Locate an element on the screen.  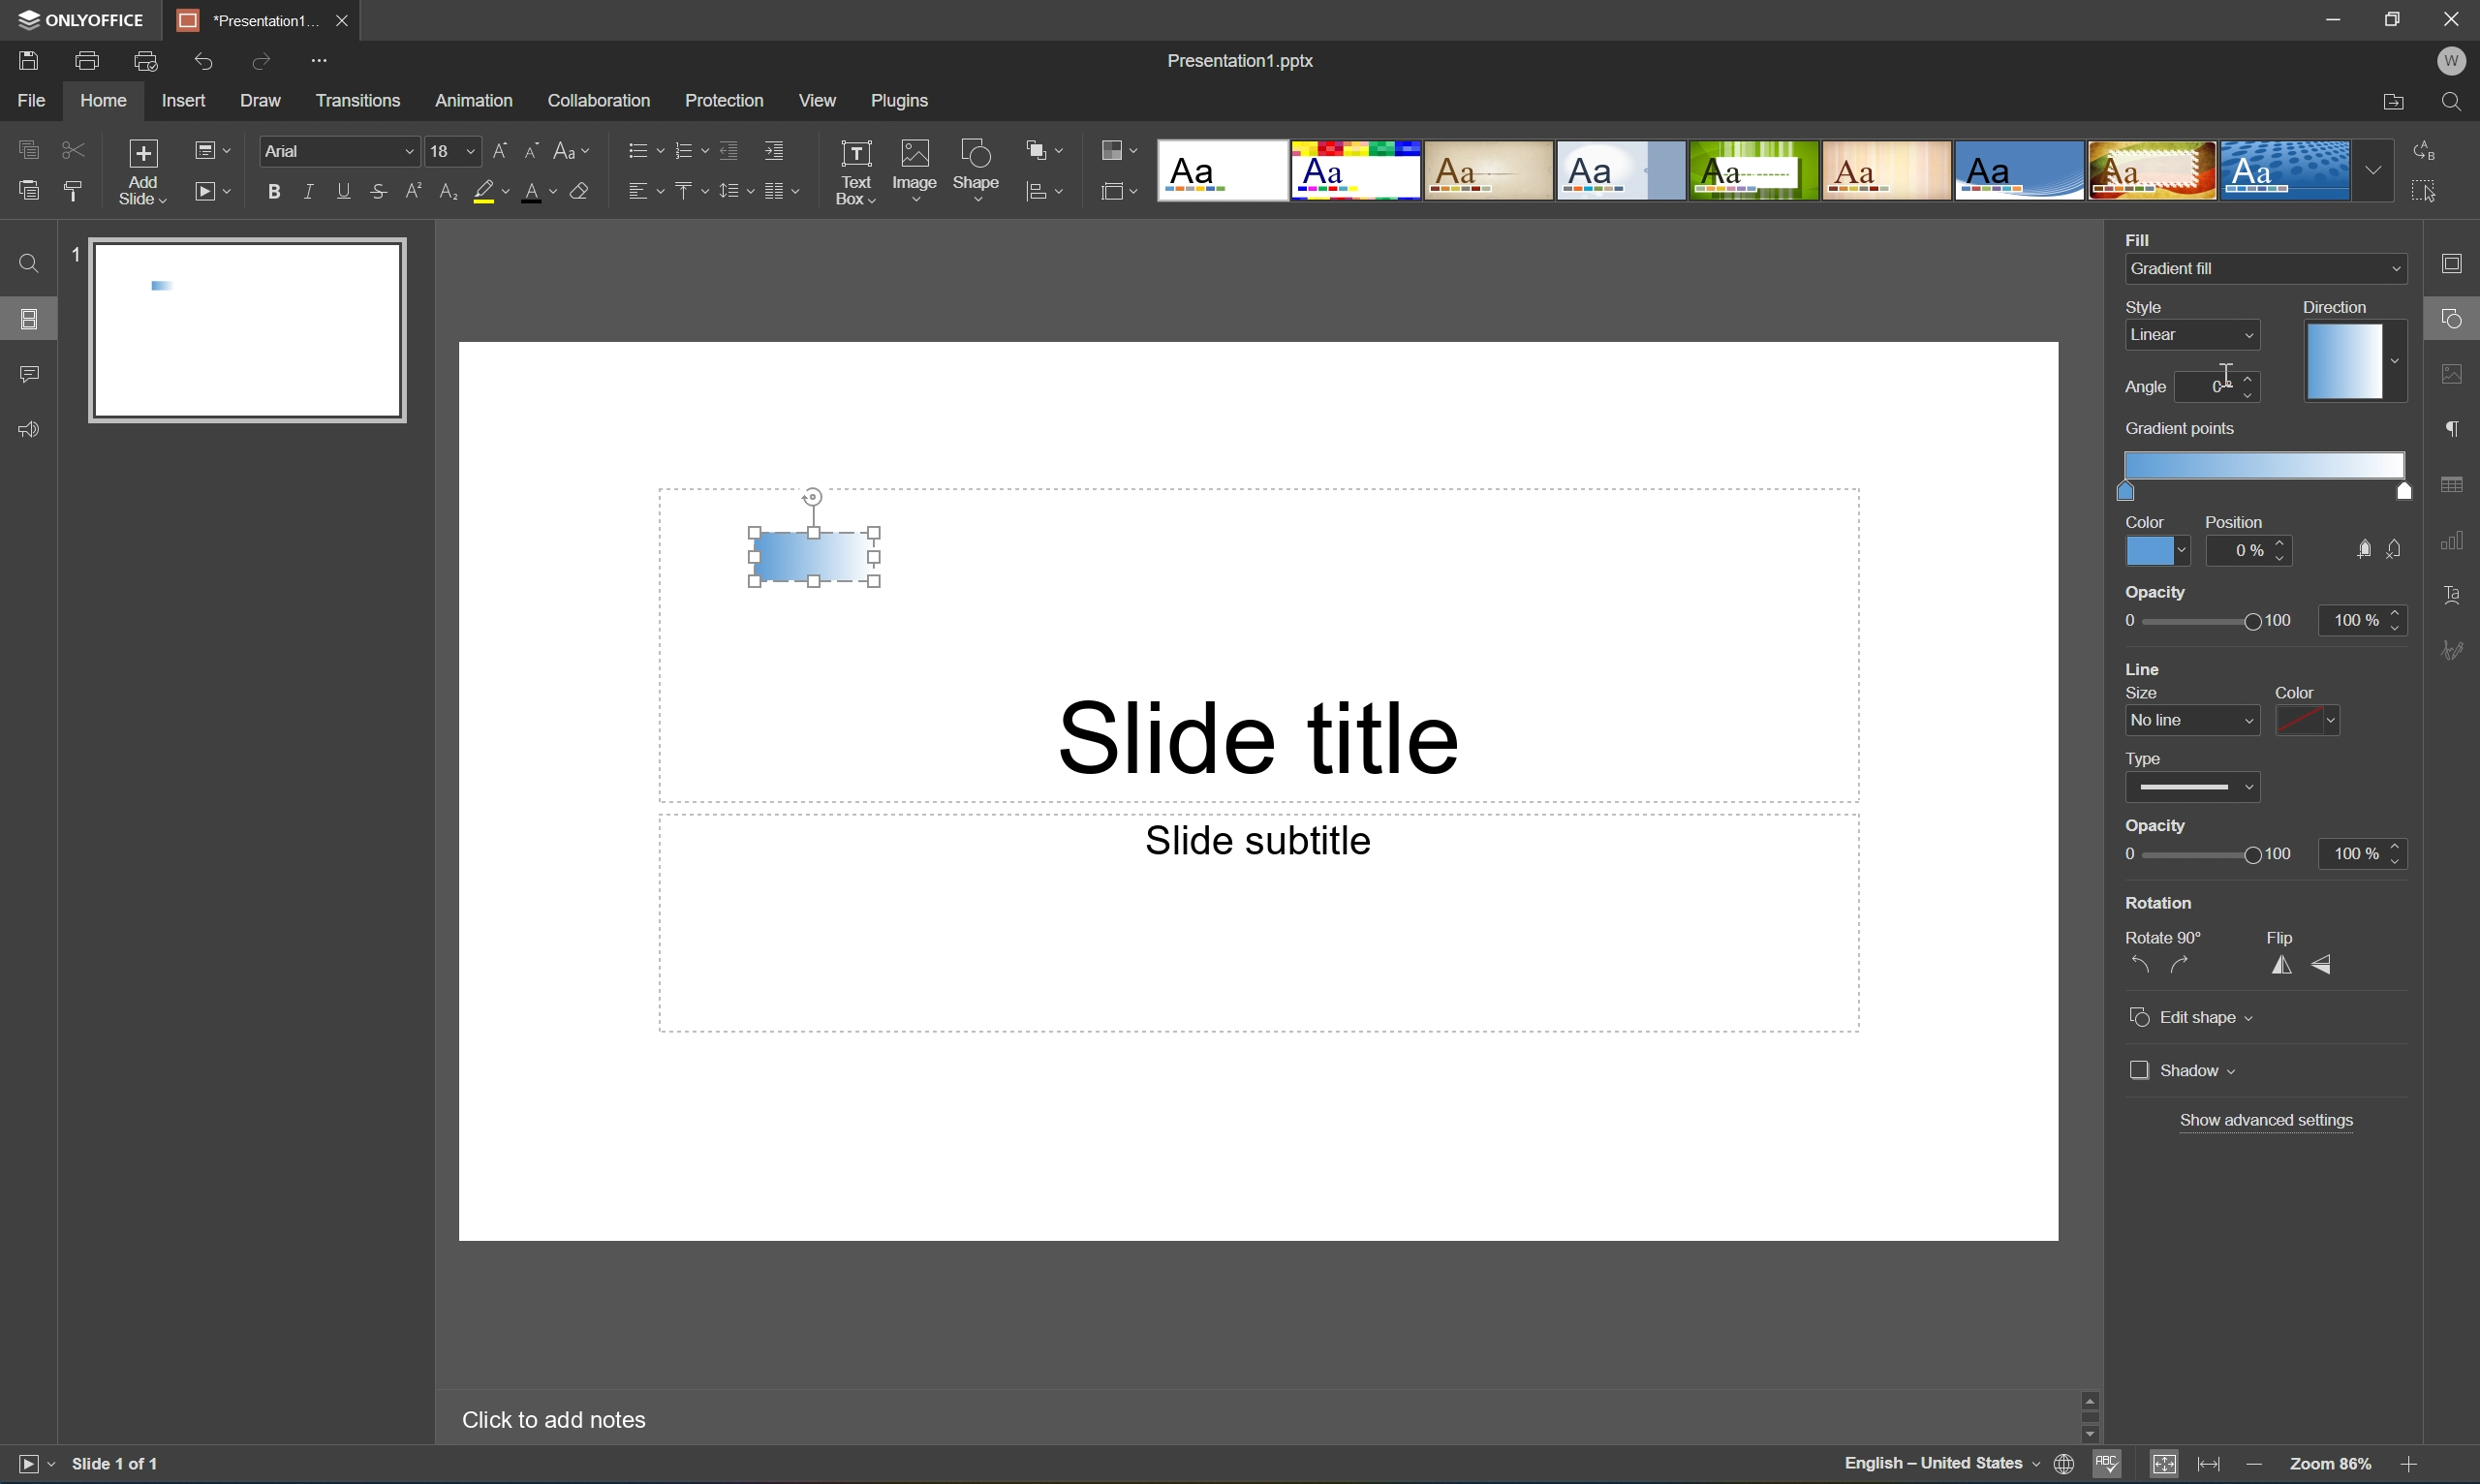
fill is located at coordinates (2360, 550).